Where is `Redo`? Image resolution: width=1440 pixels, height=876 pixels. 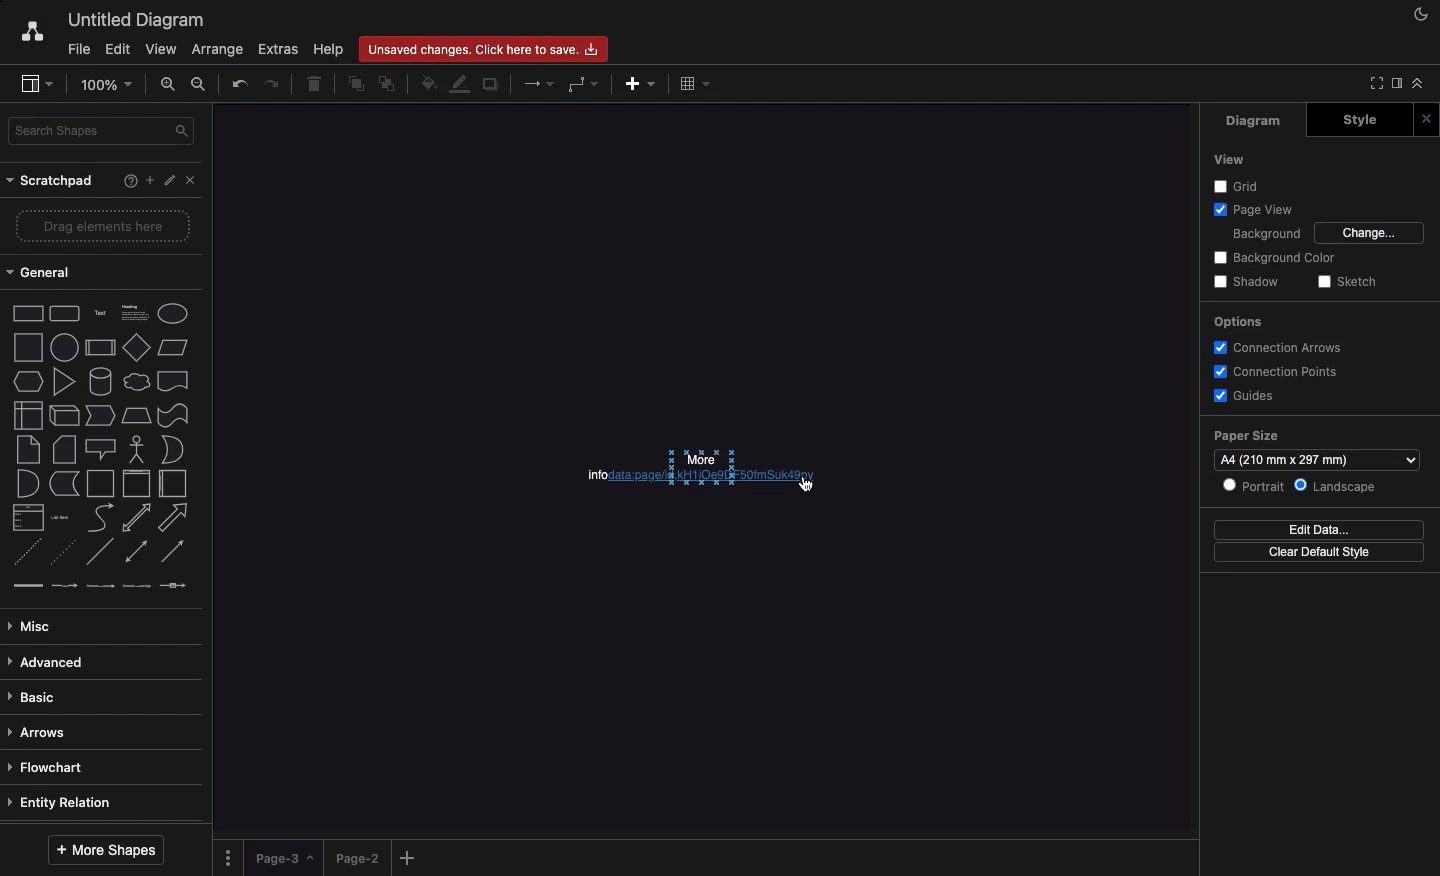
Redo is located at coordinates (272, 82).